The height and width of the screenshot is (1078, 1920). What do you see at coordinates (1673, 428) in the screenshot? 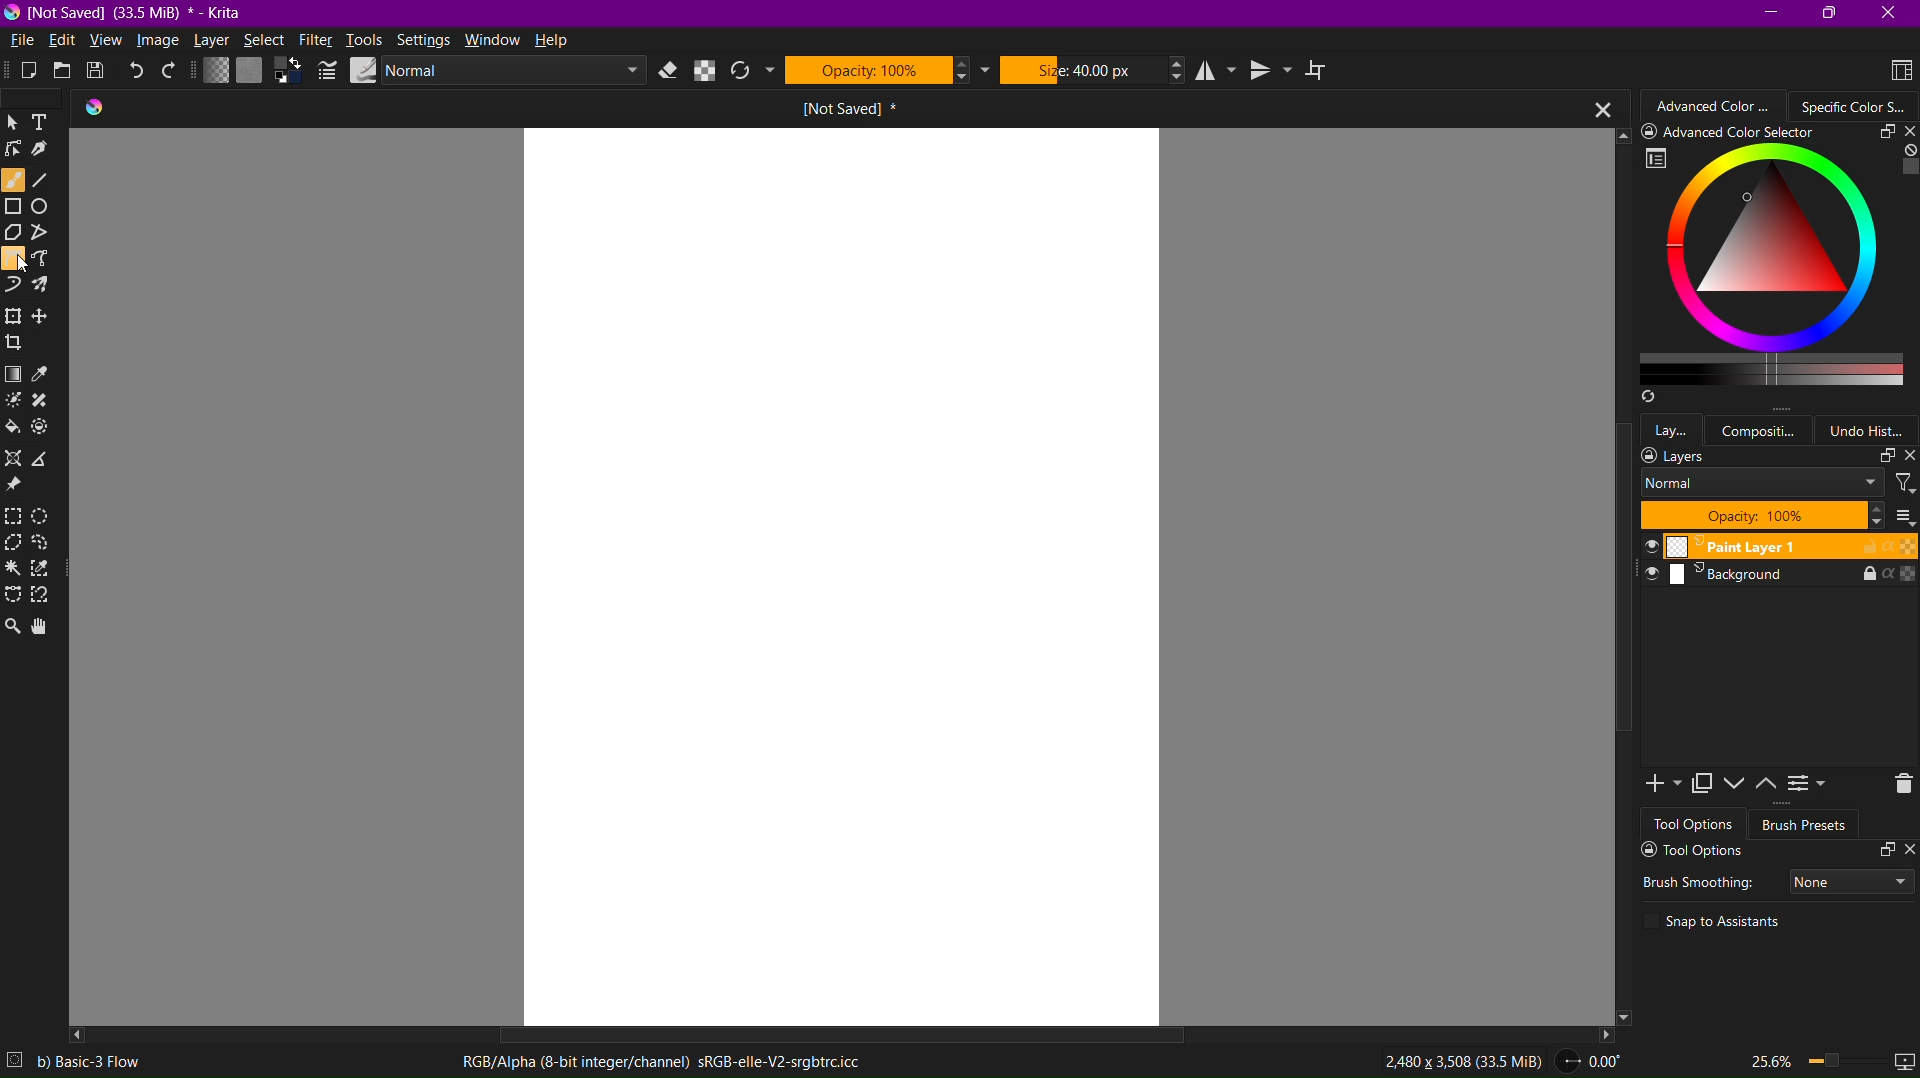
I see `Layers` at bounding box center [1673, 428].